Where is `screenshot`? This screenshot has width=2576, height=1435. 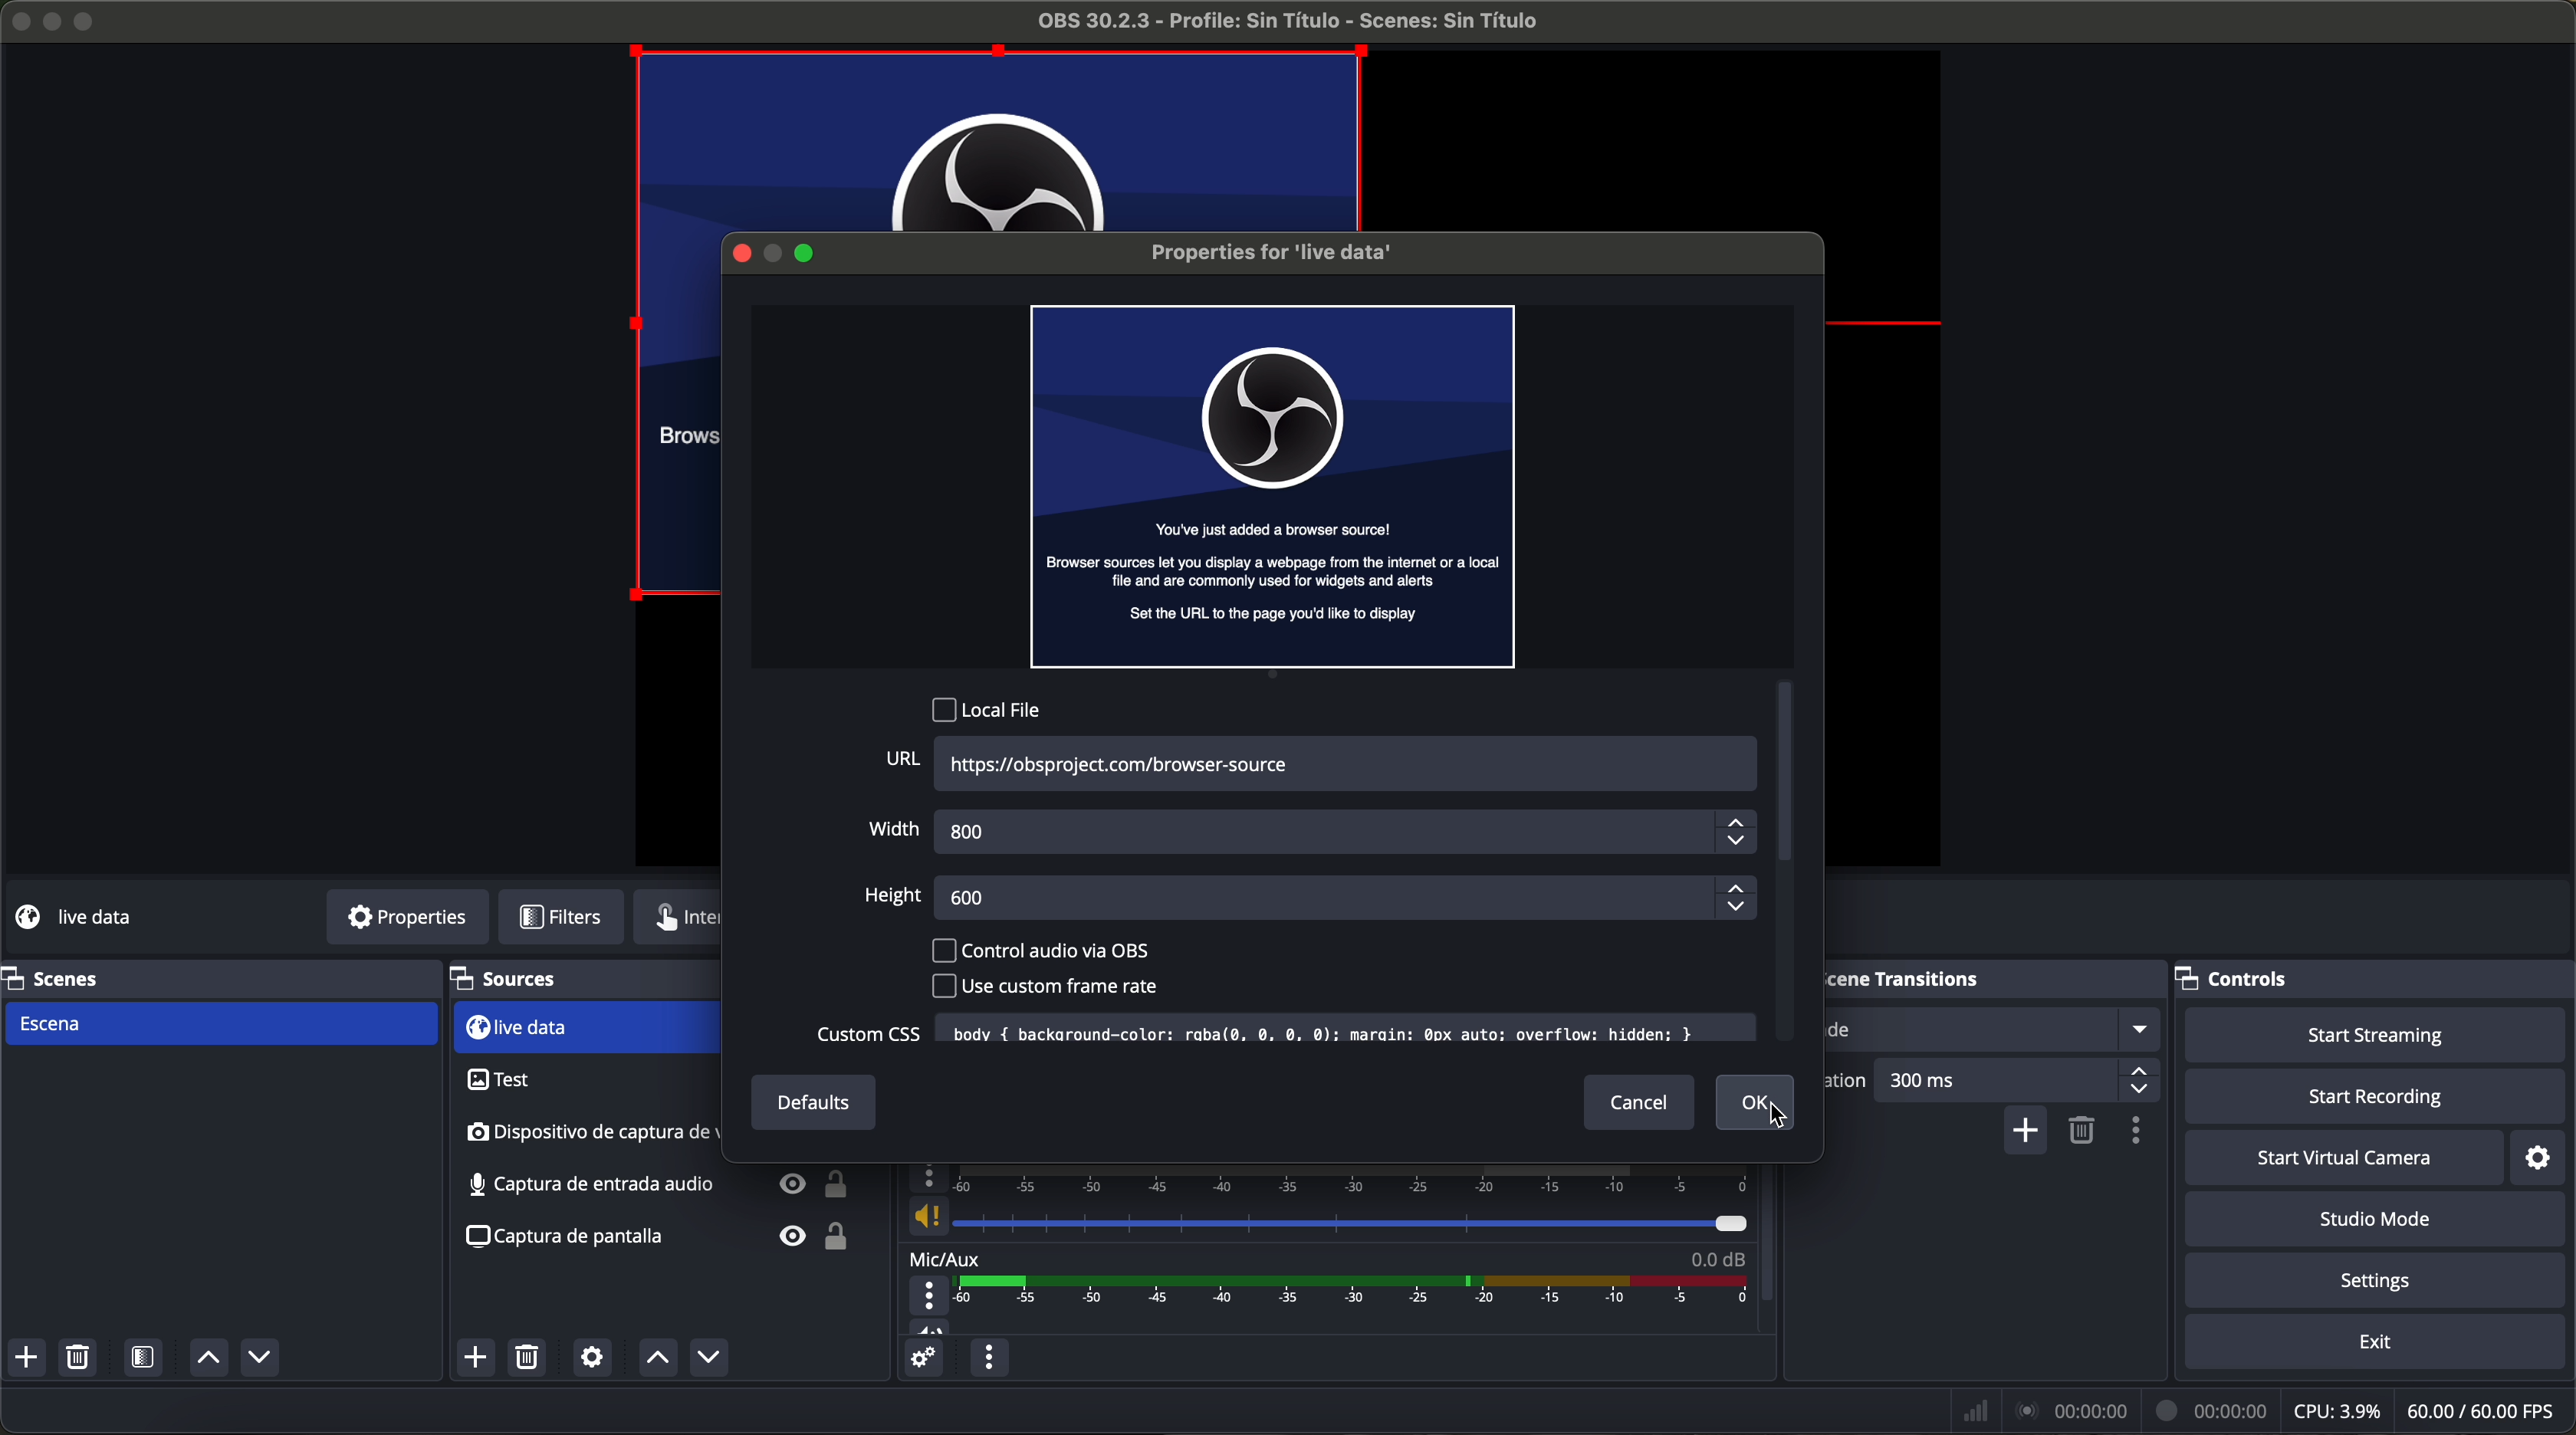 screenshot is located at coordinates (660, 1184).